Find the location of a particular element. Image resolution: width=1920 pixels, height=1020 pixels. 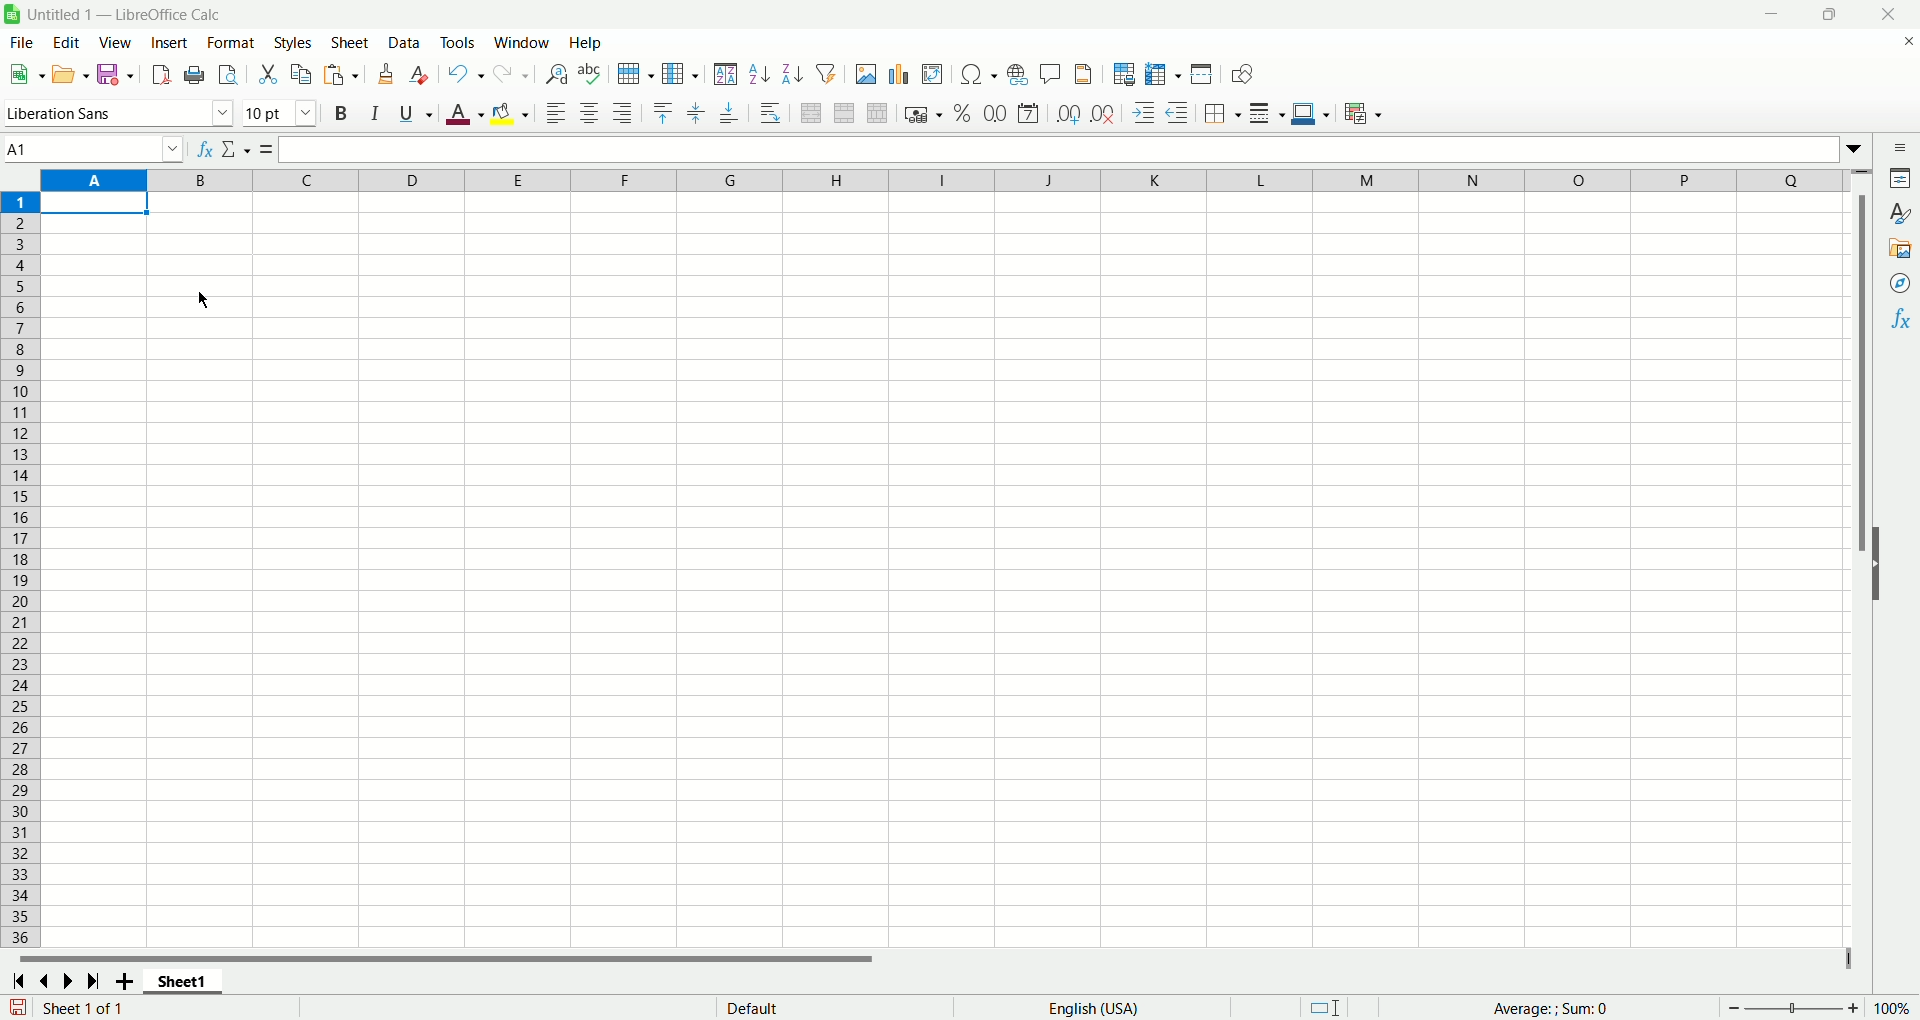

horizontal scroll bar is located at coordinates (937, 960).